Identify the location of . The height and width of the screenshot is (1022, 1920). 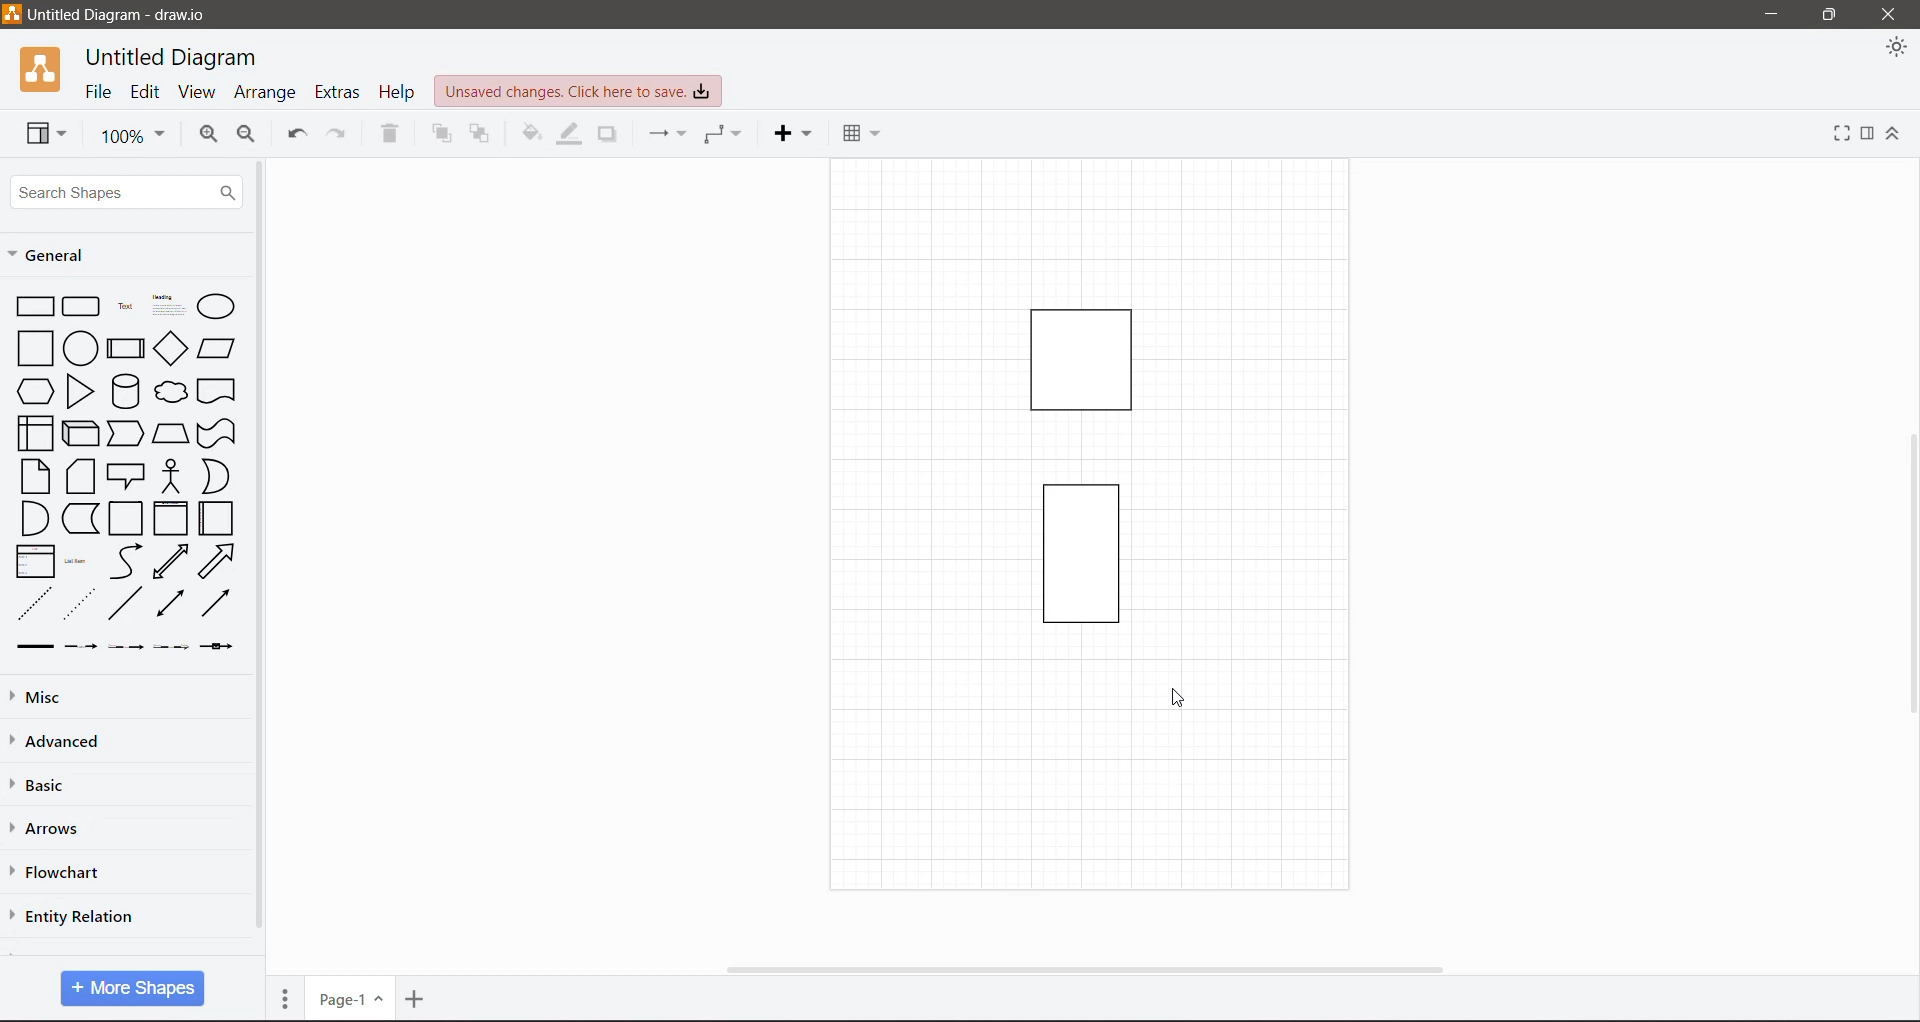
(175, 57).